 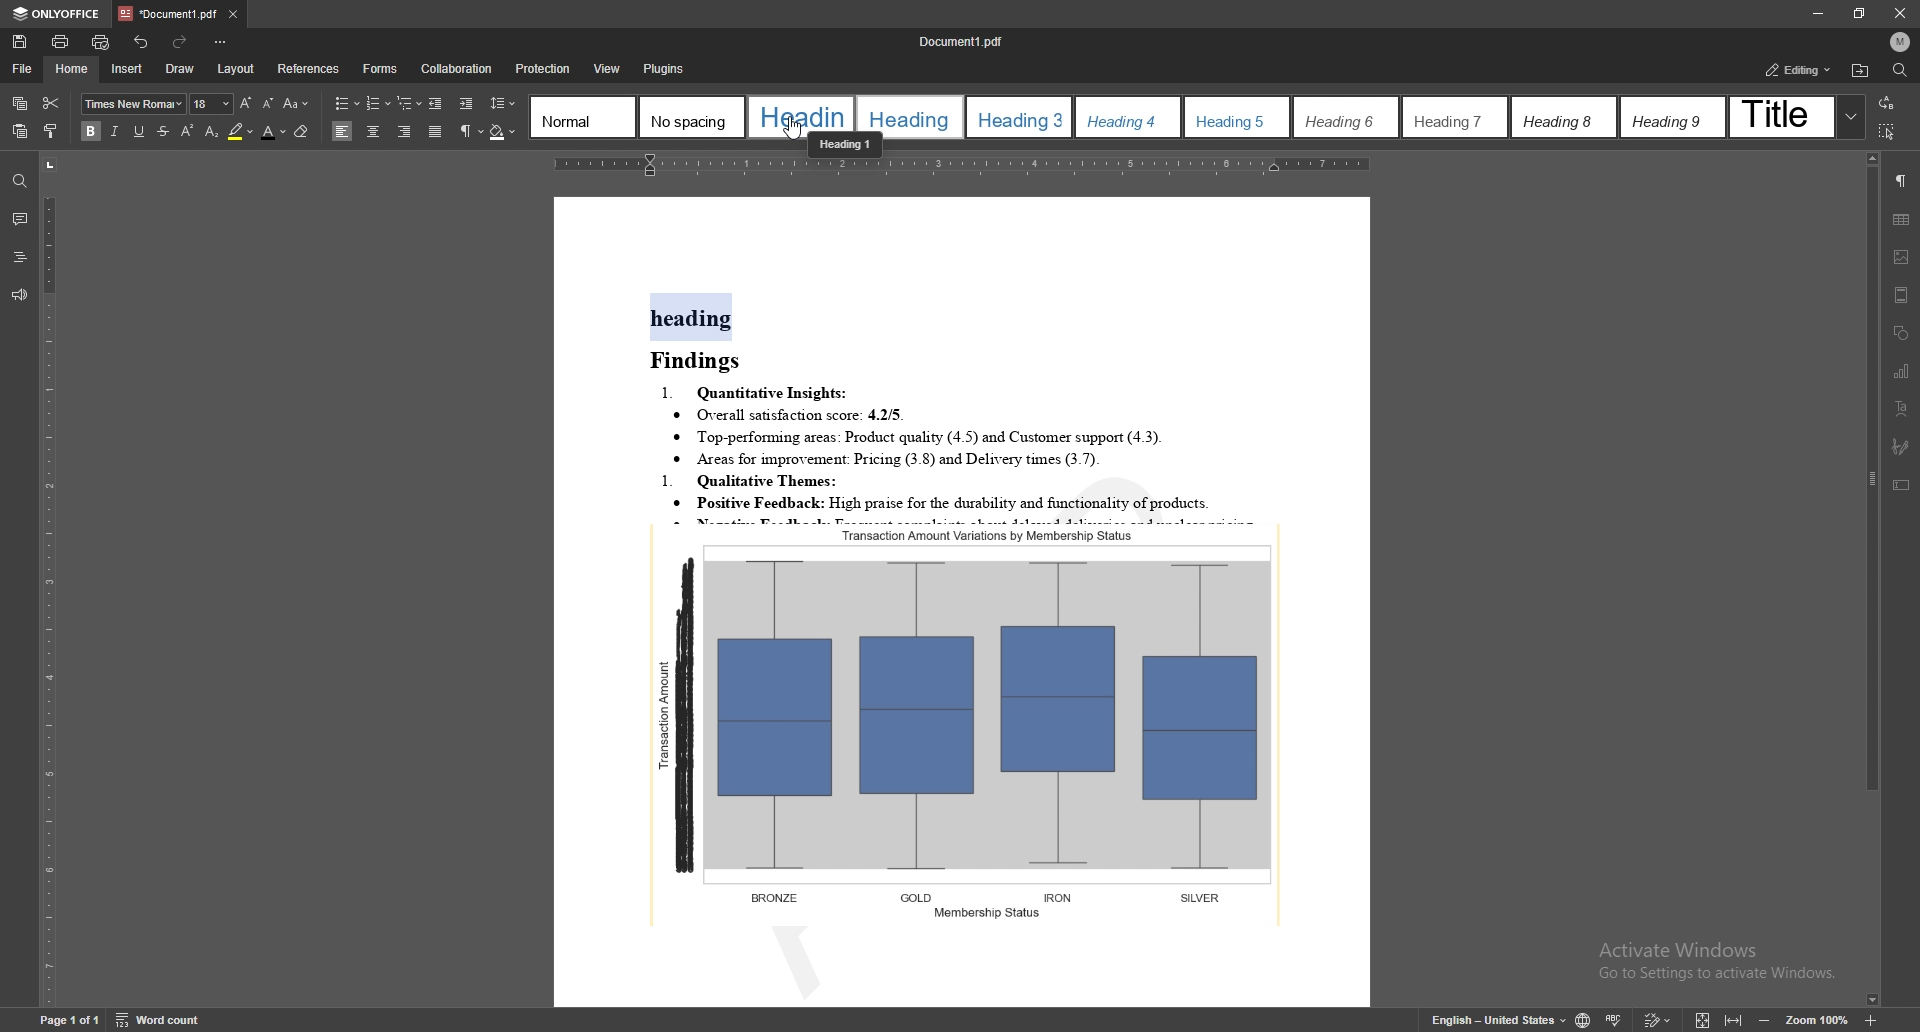 What do you see at coordinates (1903, 334) in the screenshot?
I see `shapes` at bounding box center [1903, 334].